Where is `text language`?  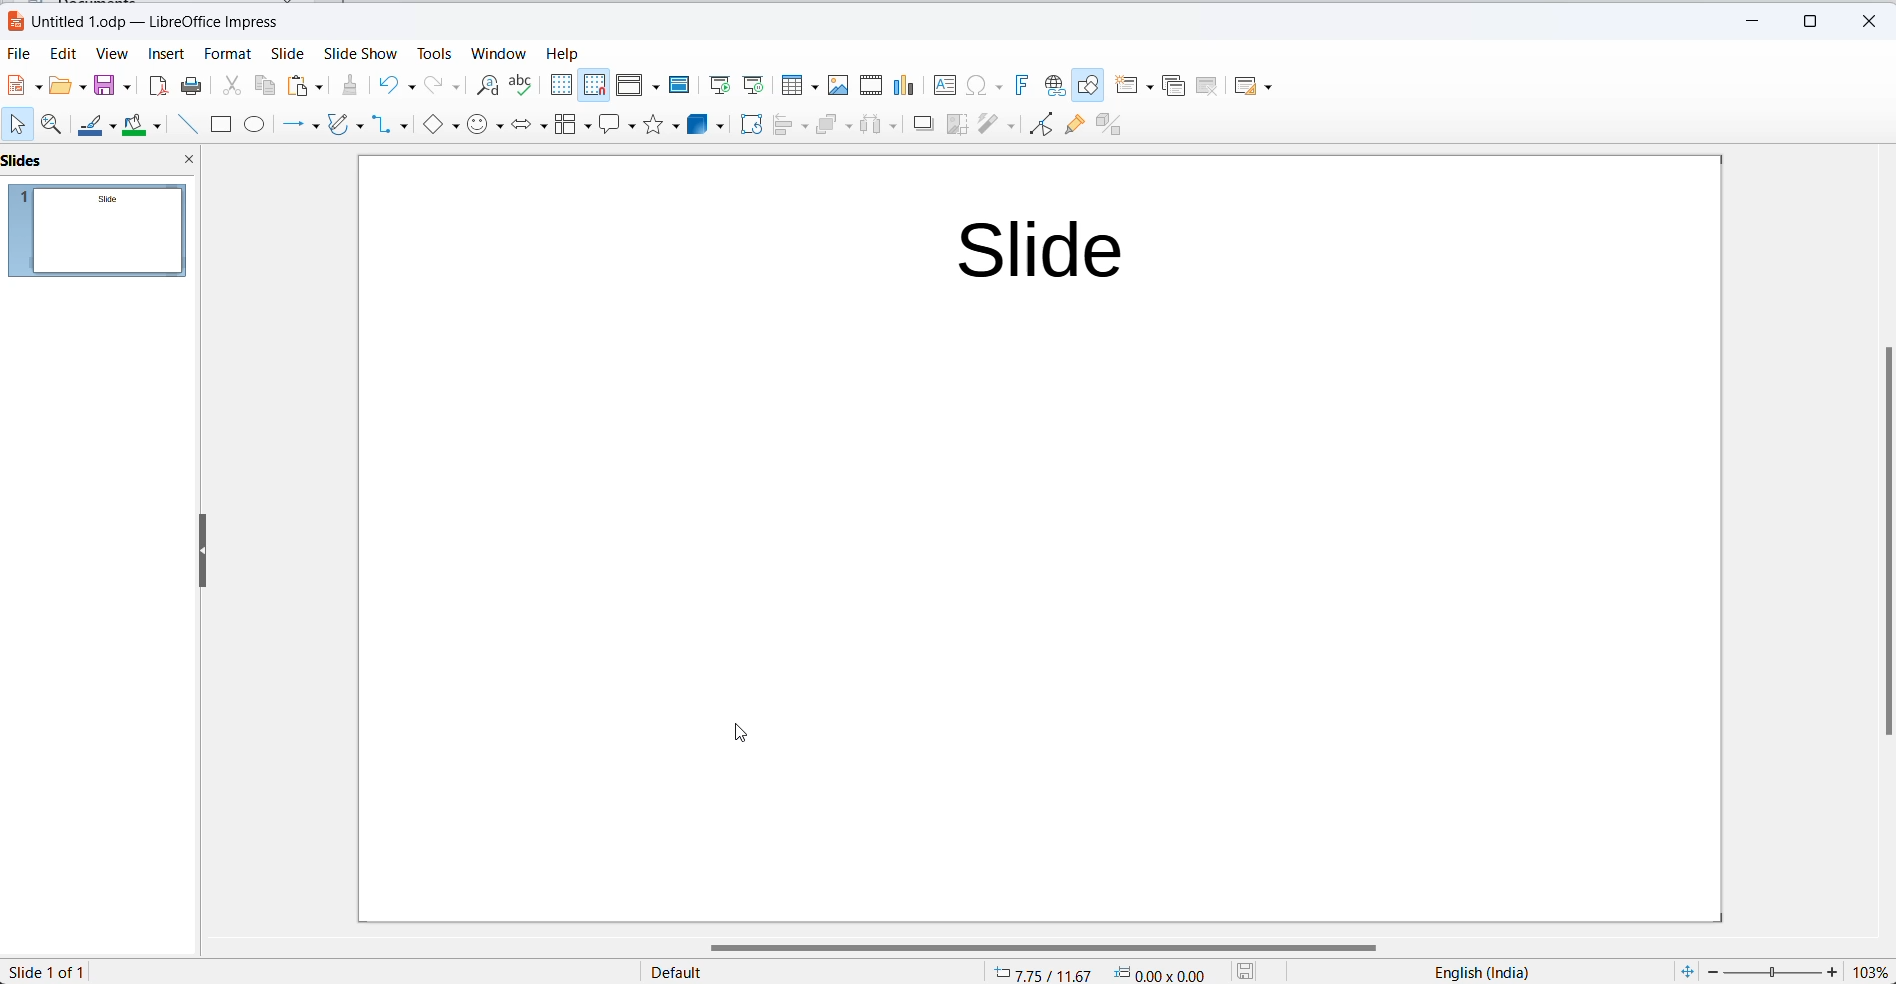
text language is located at coordinates (1471, 971).